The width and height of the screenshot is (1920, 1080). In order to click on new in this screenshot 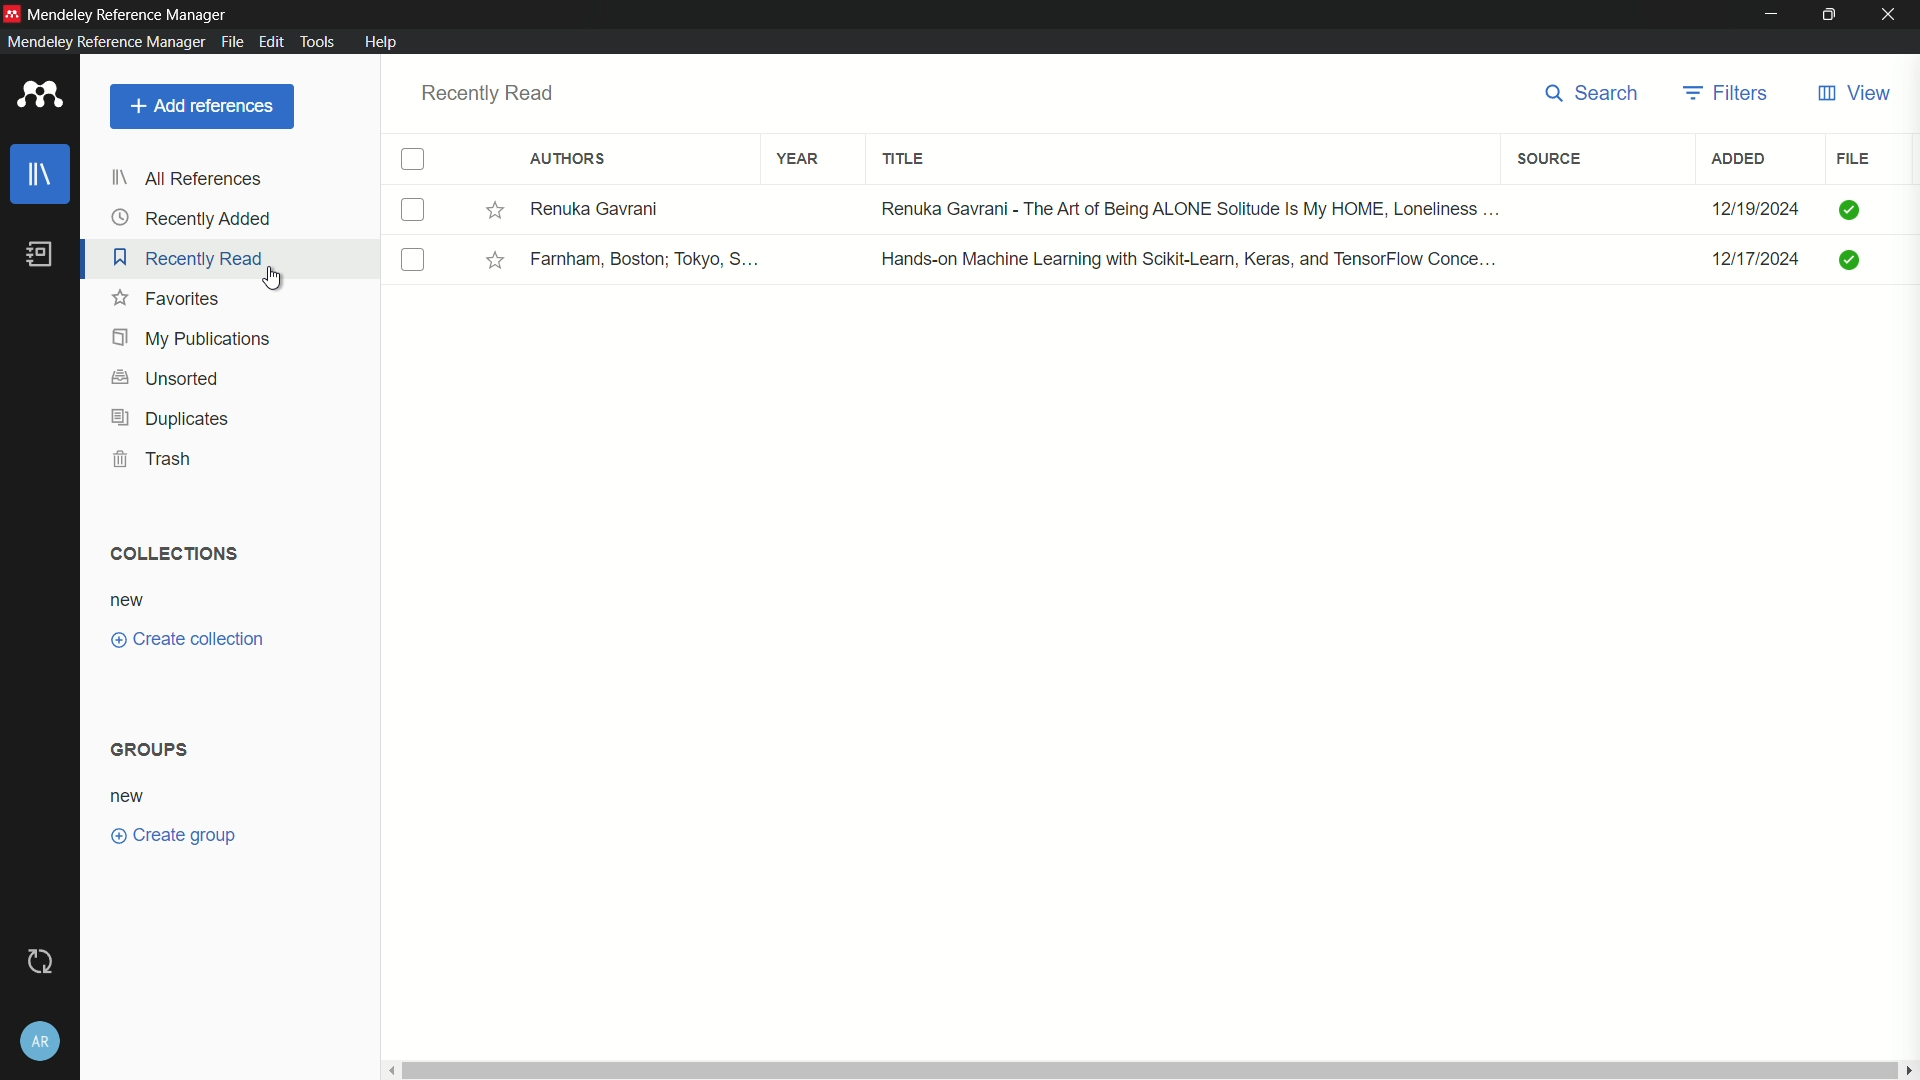, I will do `click(133, 601)`.